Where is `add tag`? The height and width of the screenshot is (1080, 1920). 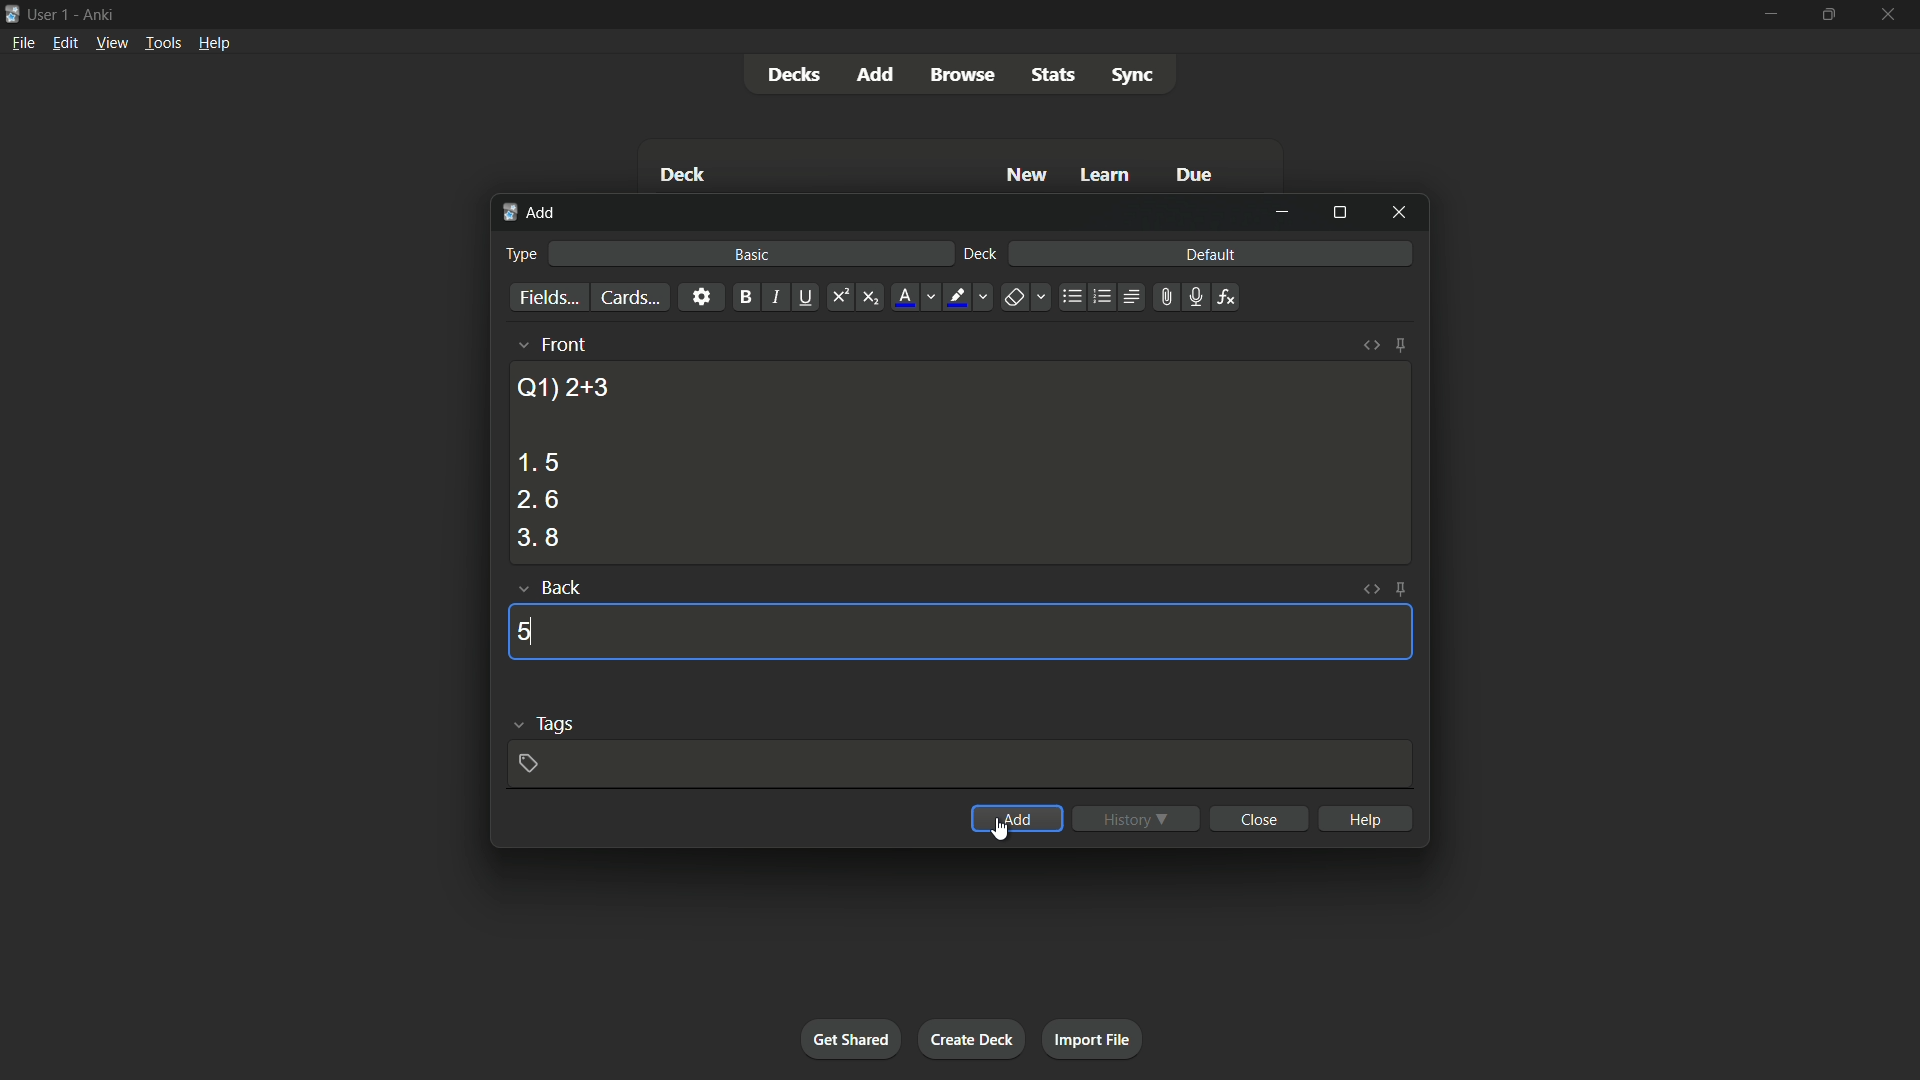
add tag is located at coordinates (527, 763).